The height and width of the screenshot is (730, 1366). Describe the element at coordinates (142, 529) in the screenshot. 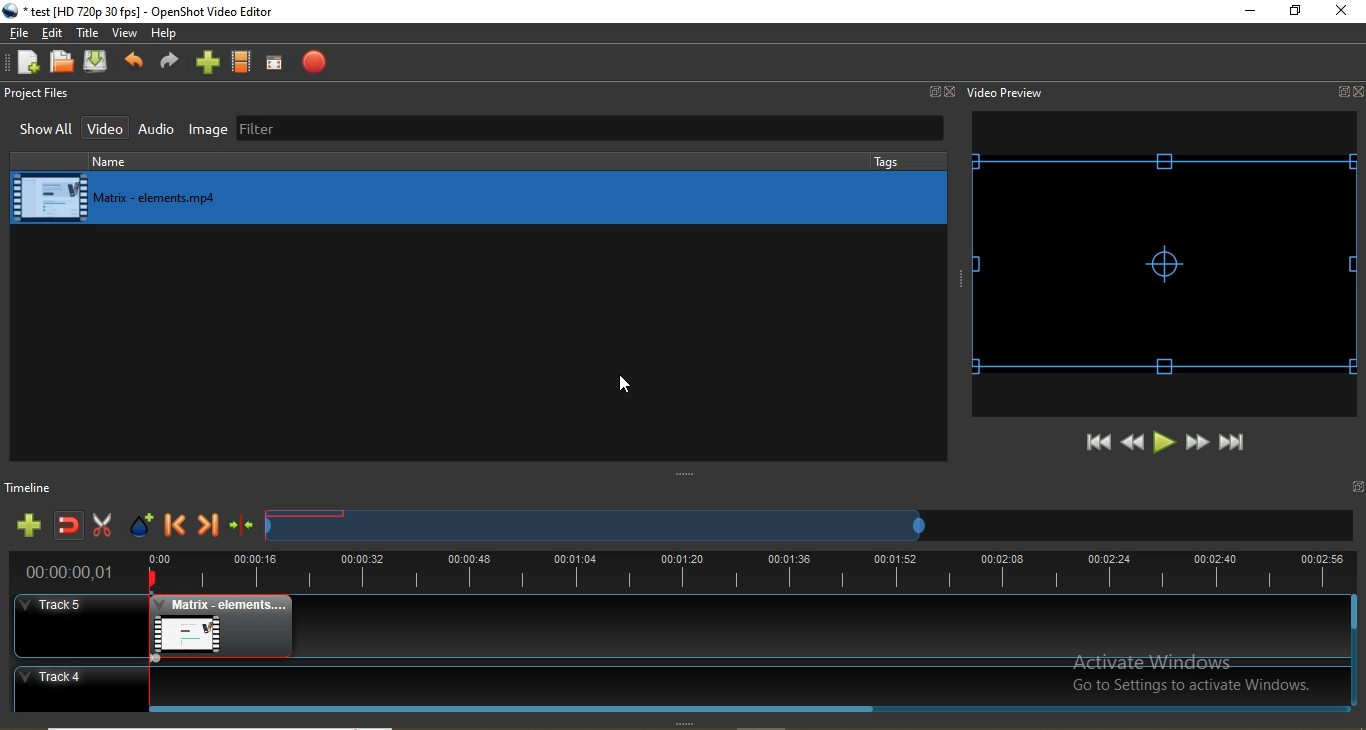

I see `Add marker` at that location.